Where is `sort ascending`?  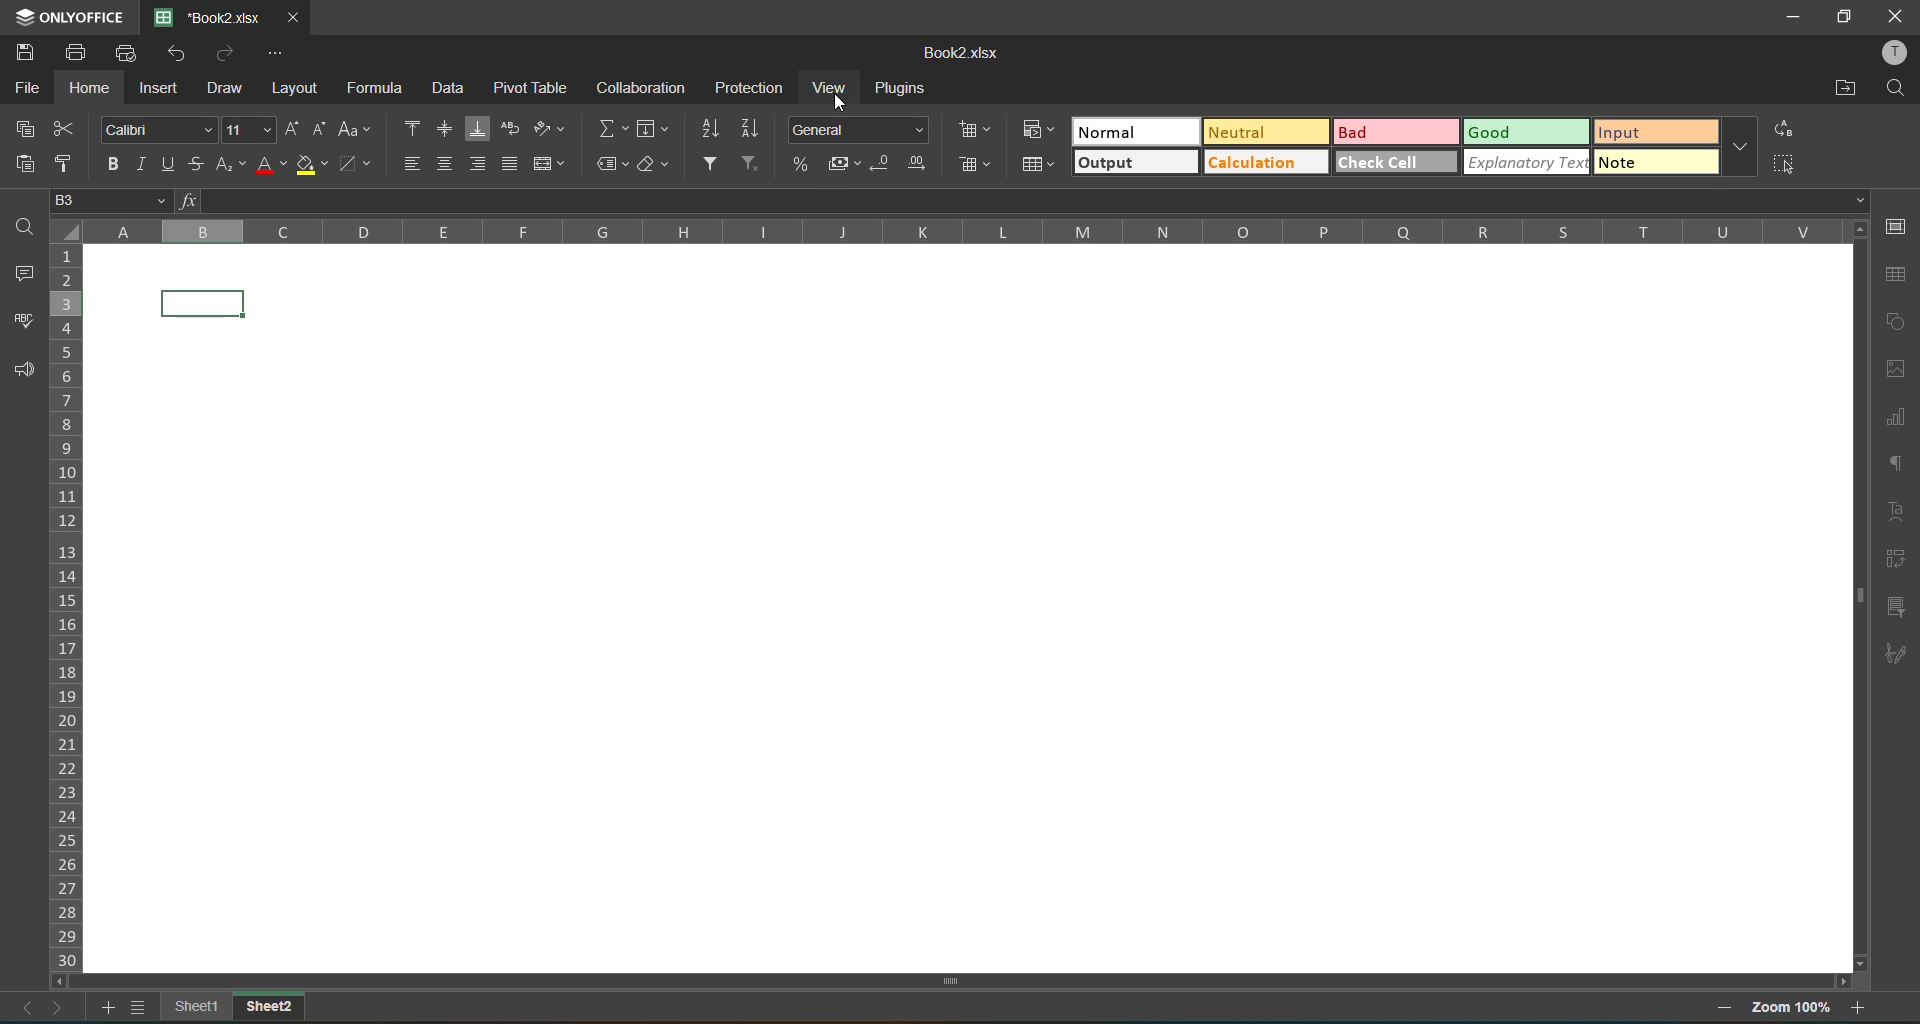
sort ascending is located at coordinates (712, 128).